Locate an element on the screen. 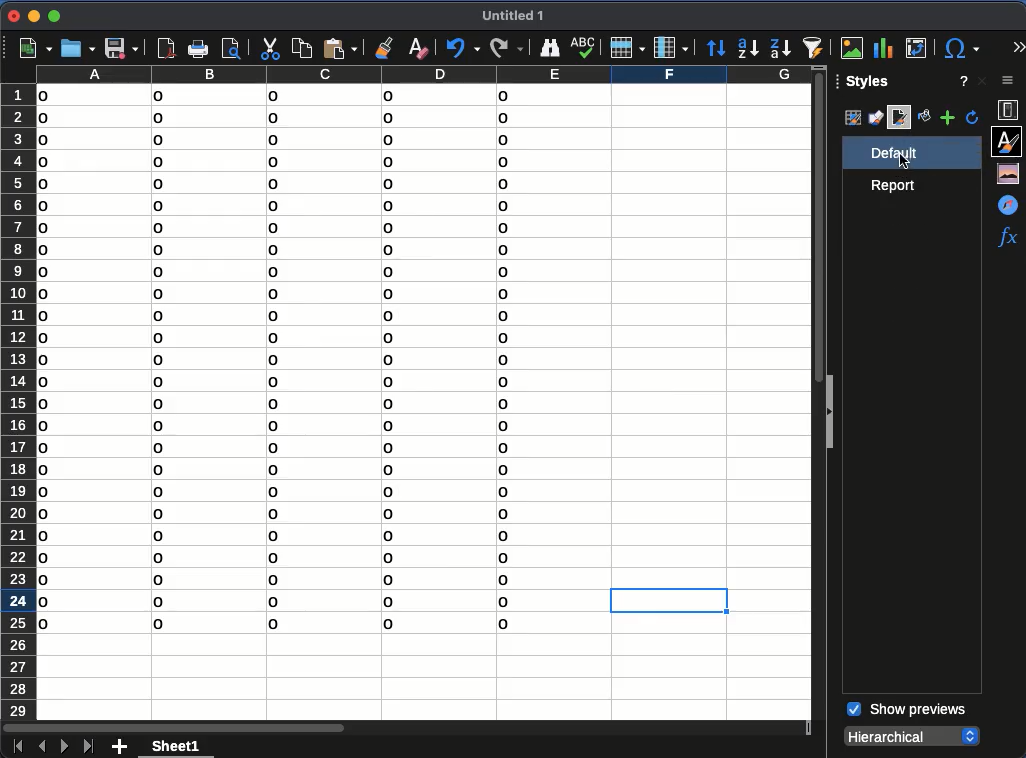 The image size is (1026, 758). image is located at coordinates (852, 47).